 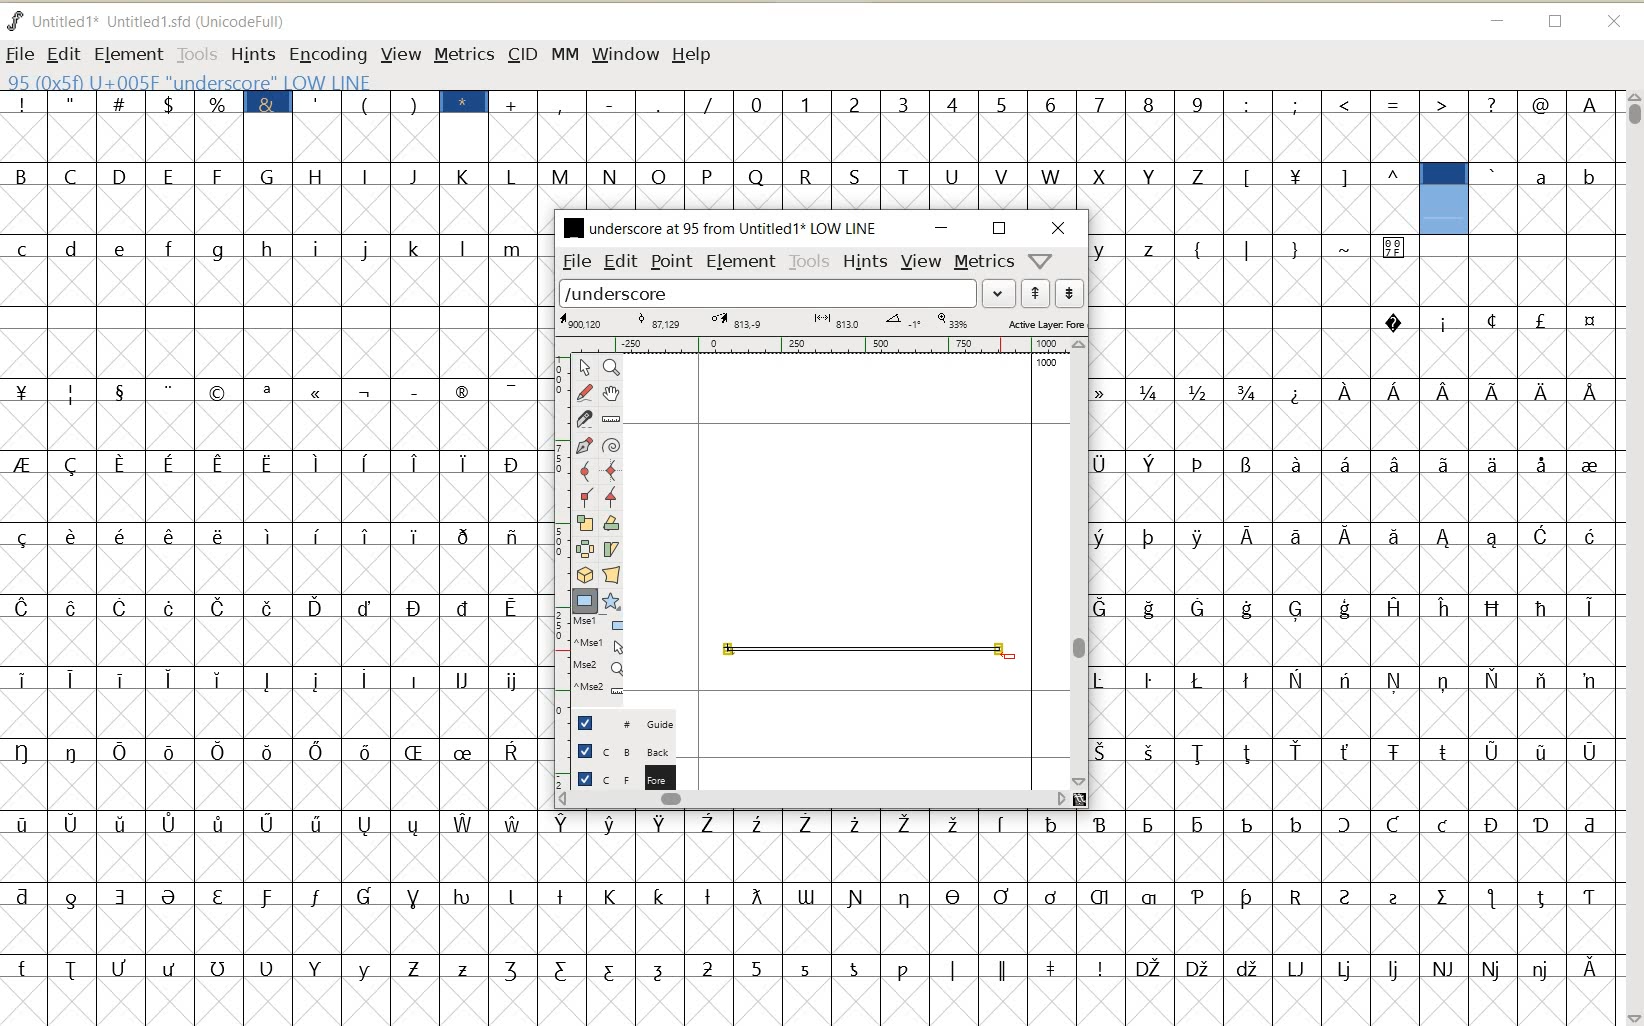 What do you see at coordinates (62, 55) in the screenshot?
I see `EDIT` at bounding box center [62, 55].